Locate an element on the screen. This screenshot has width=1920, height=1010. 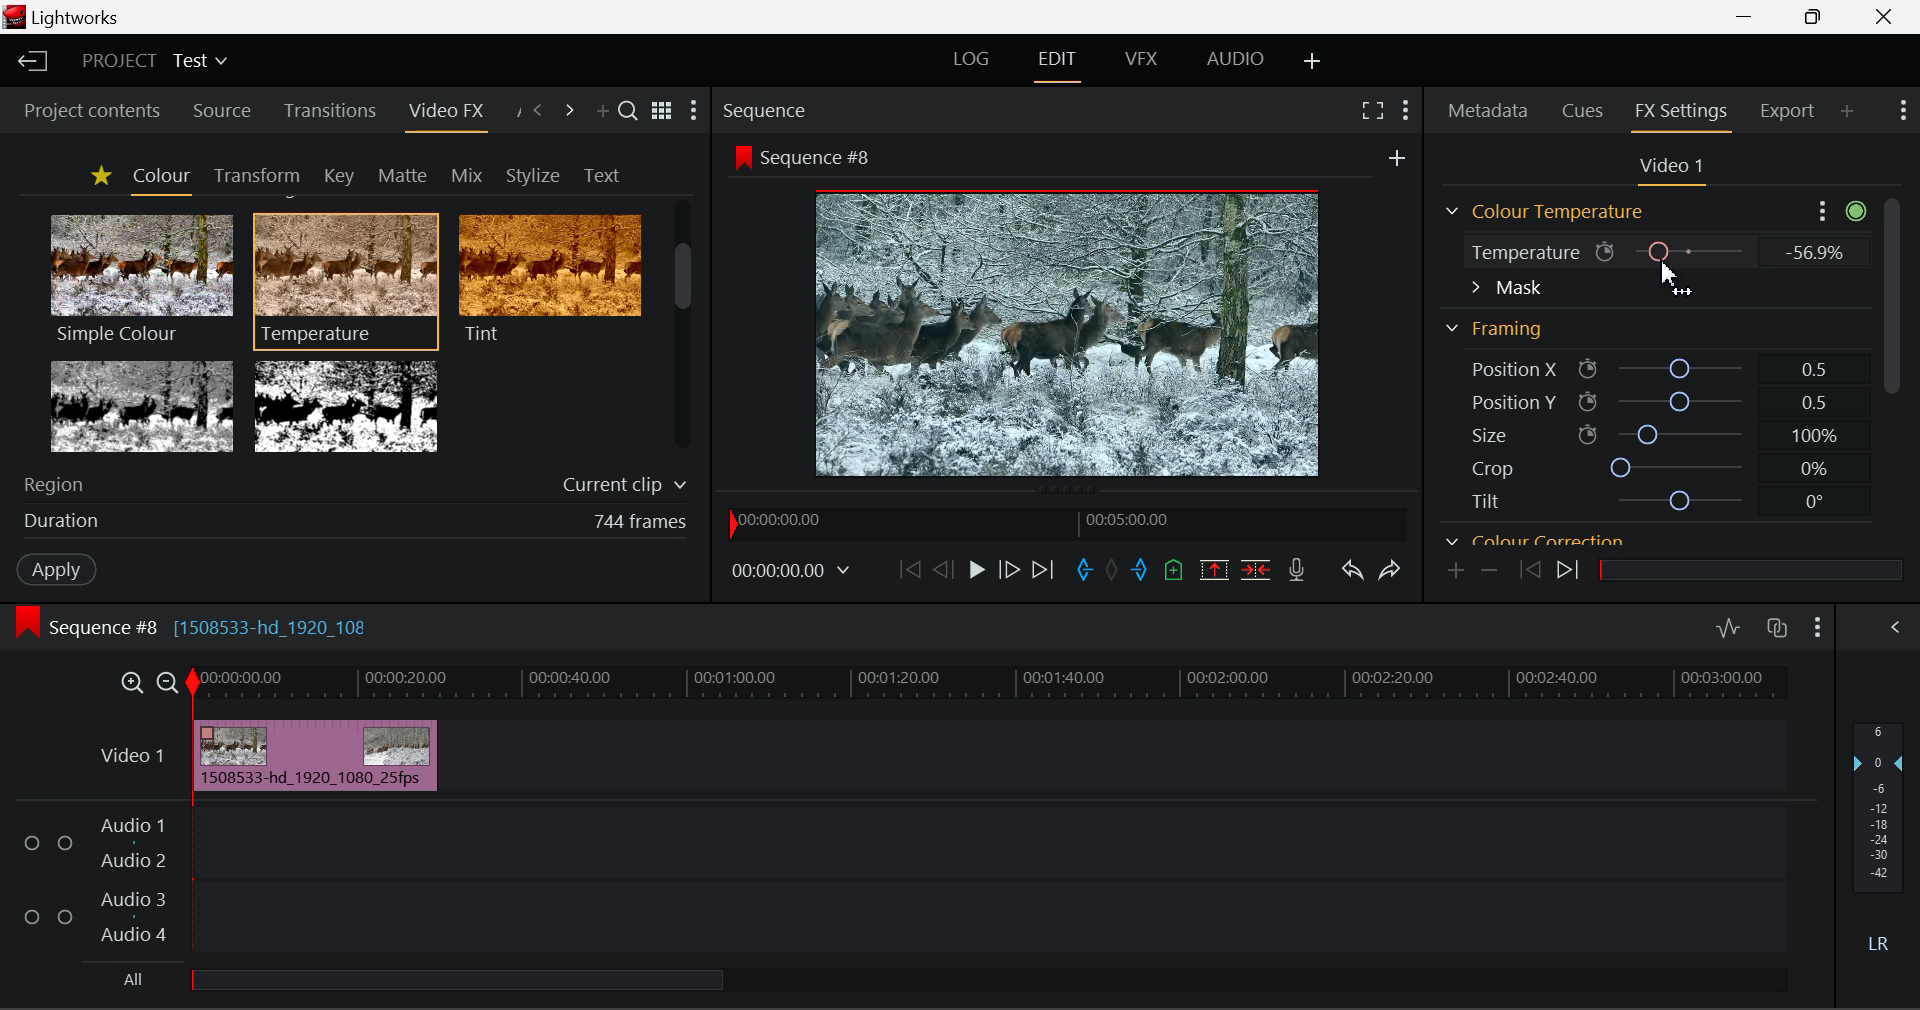
Colour Temperature is located at coordinates (1550, 212).